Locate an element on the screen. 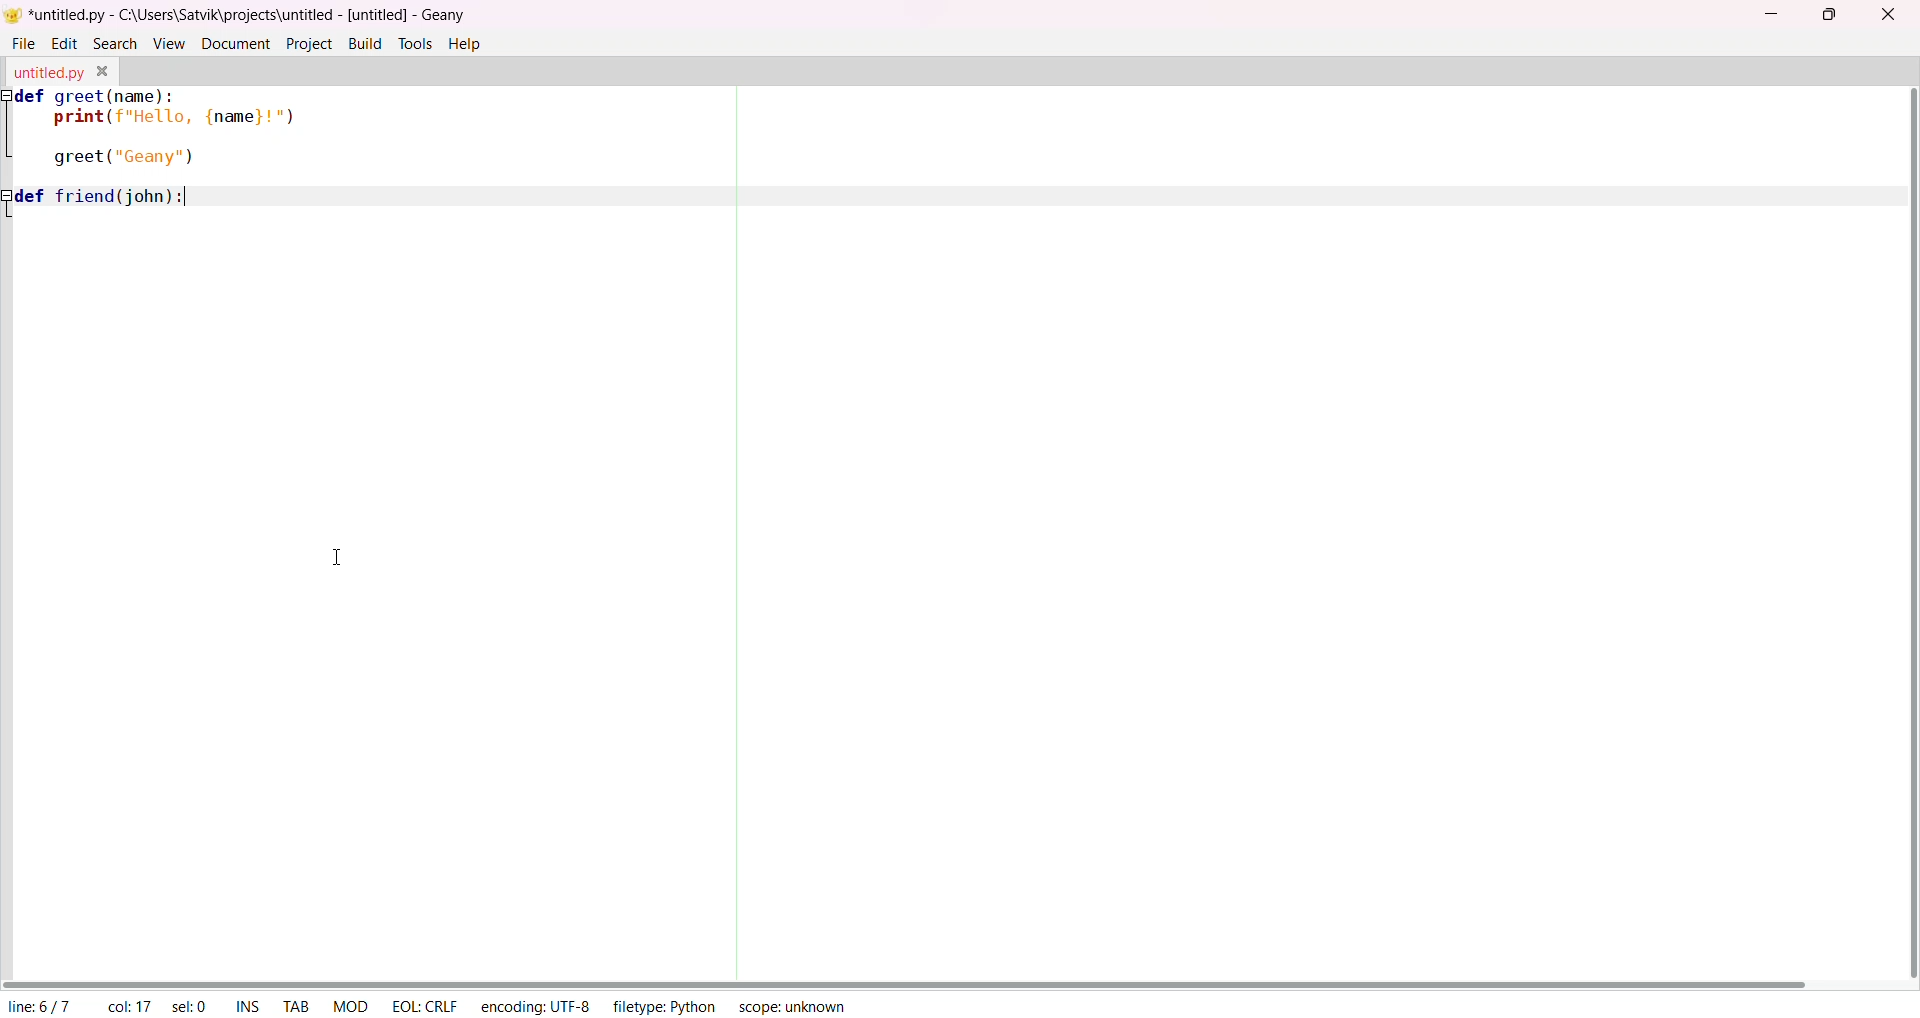  col: 17 is located at coordinates (126, 1007).